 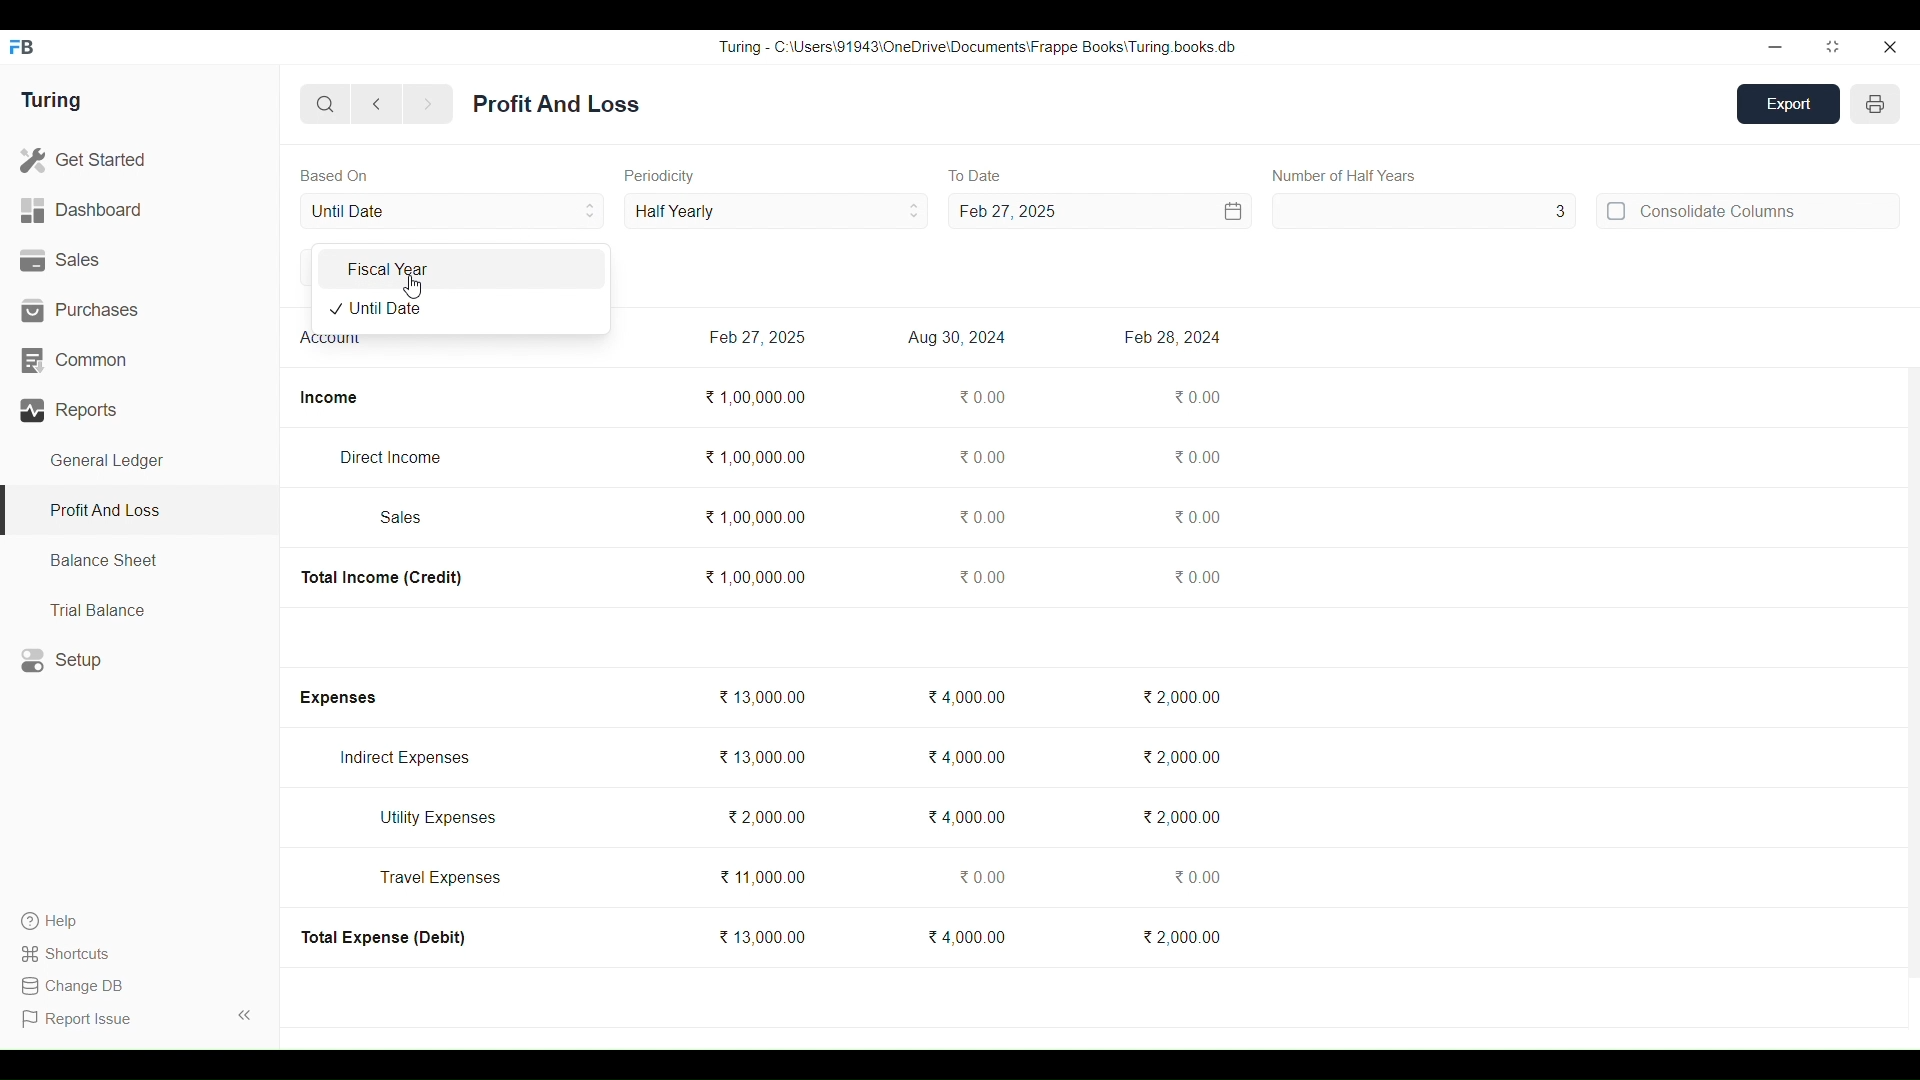 What do you see at coordinates (412, 287) in the screenshot?
I see `Cursor` at bounding box center [412, 287].